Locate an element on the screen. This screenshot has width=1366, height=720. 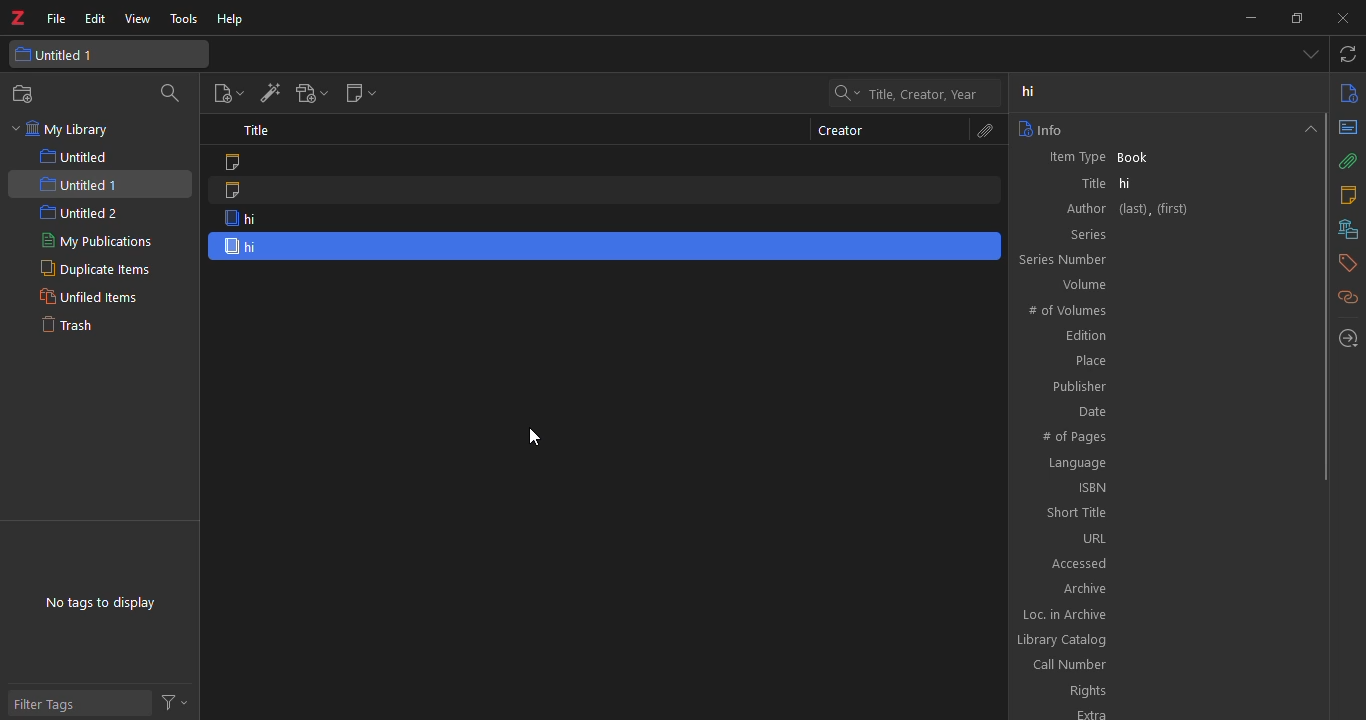
URL is located at coordinates (1084, 540).